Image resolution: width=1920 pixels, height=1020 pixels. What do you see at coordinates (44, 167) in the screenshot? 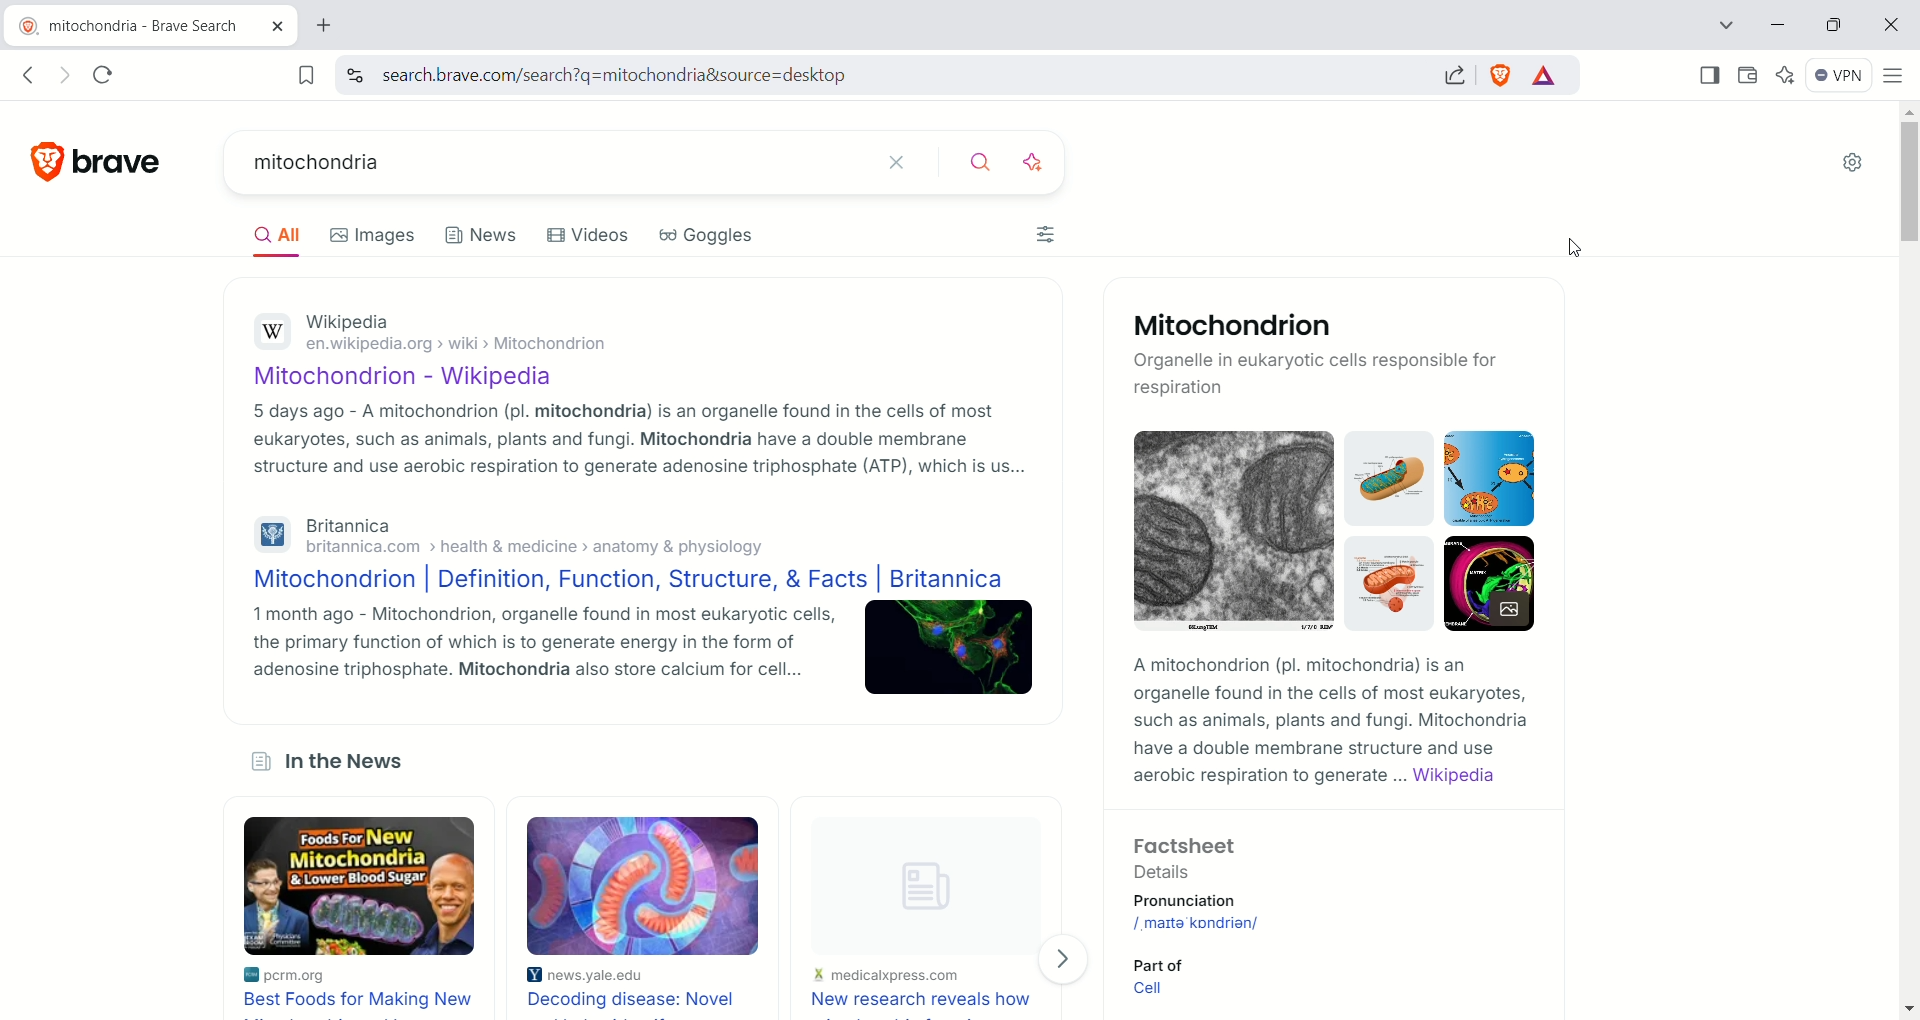
I see `brave logo` at bounding box center [44, 167].